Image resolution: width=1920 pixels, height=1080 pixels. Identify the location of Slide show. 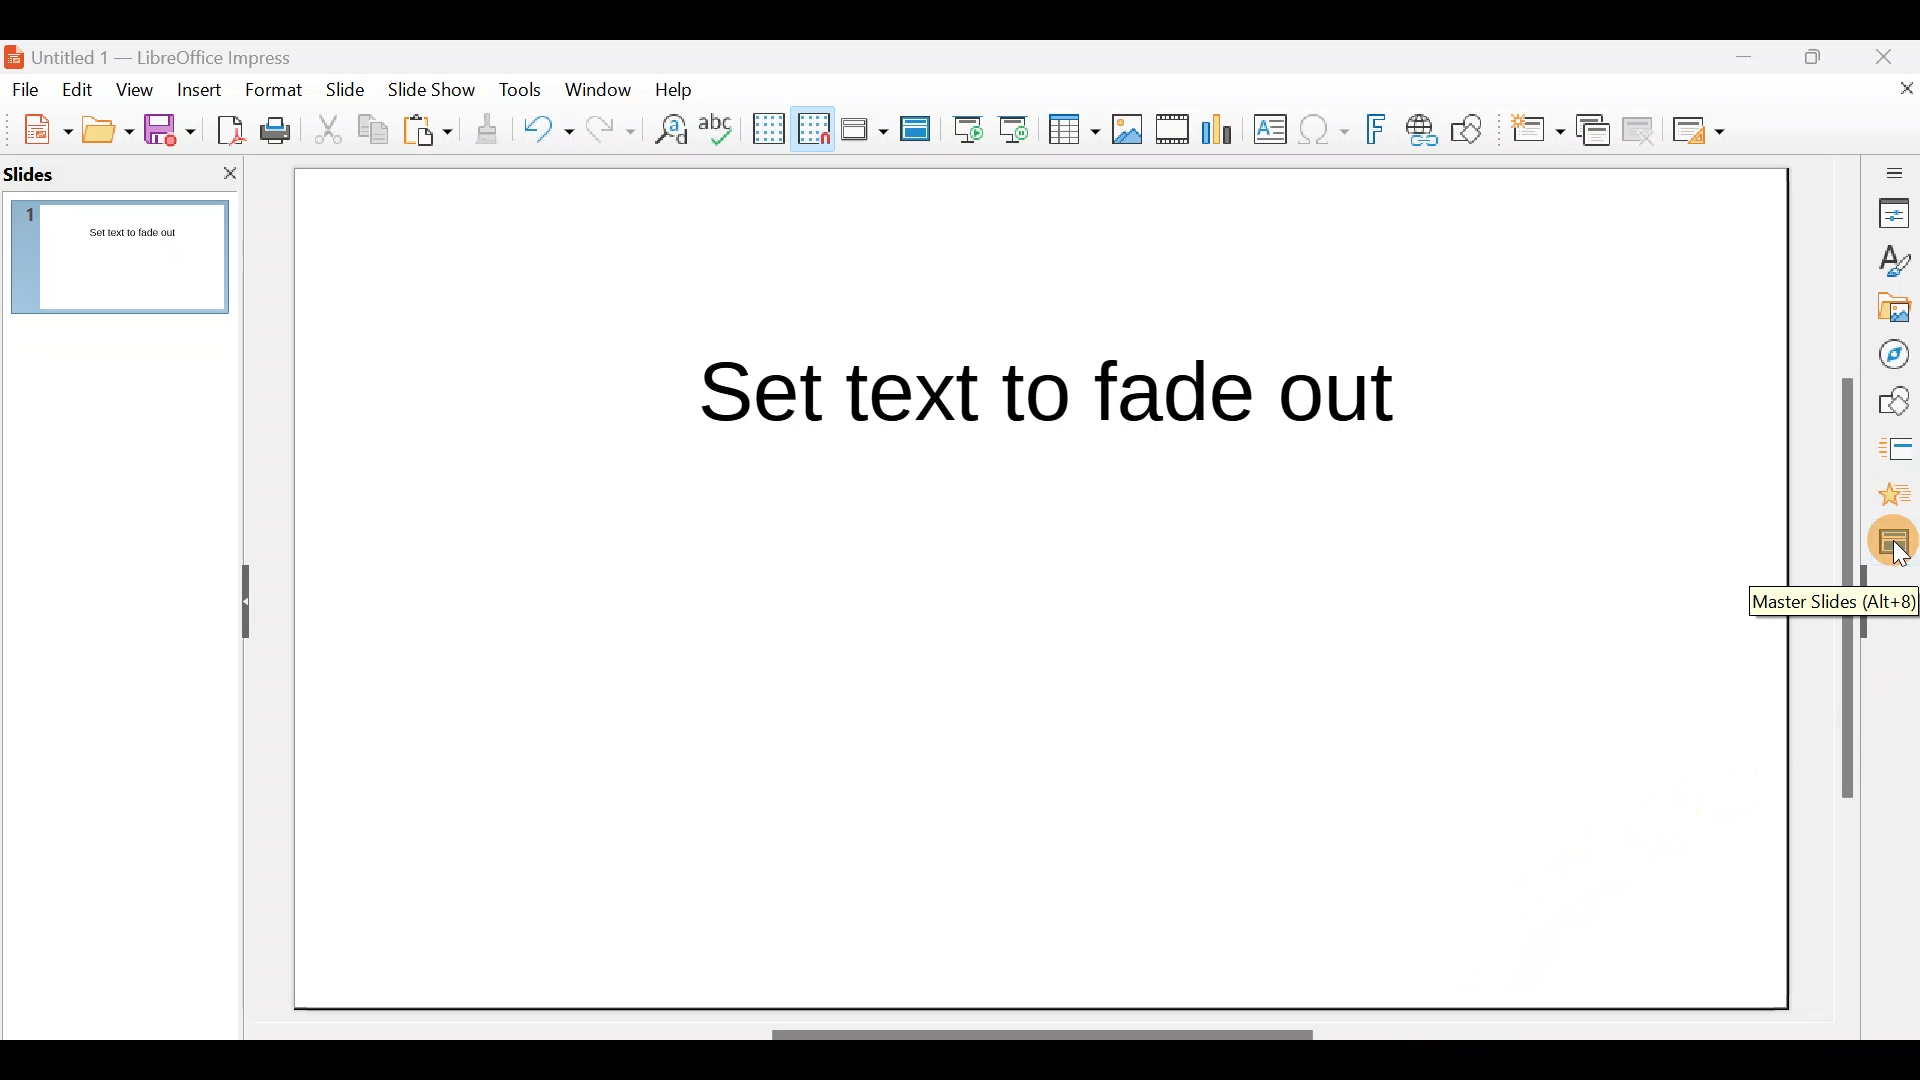
(436, 94).